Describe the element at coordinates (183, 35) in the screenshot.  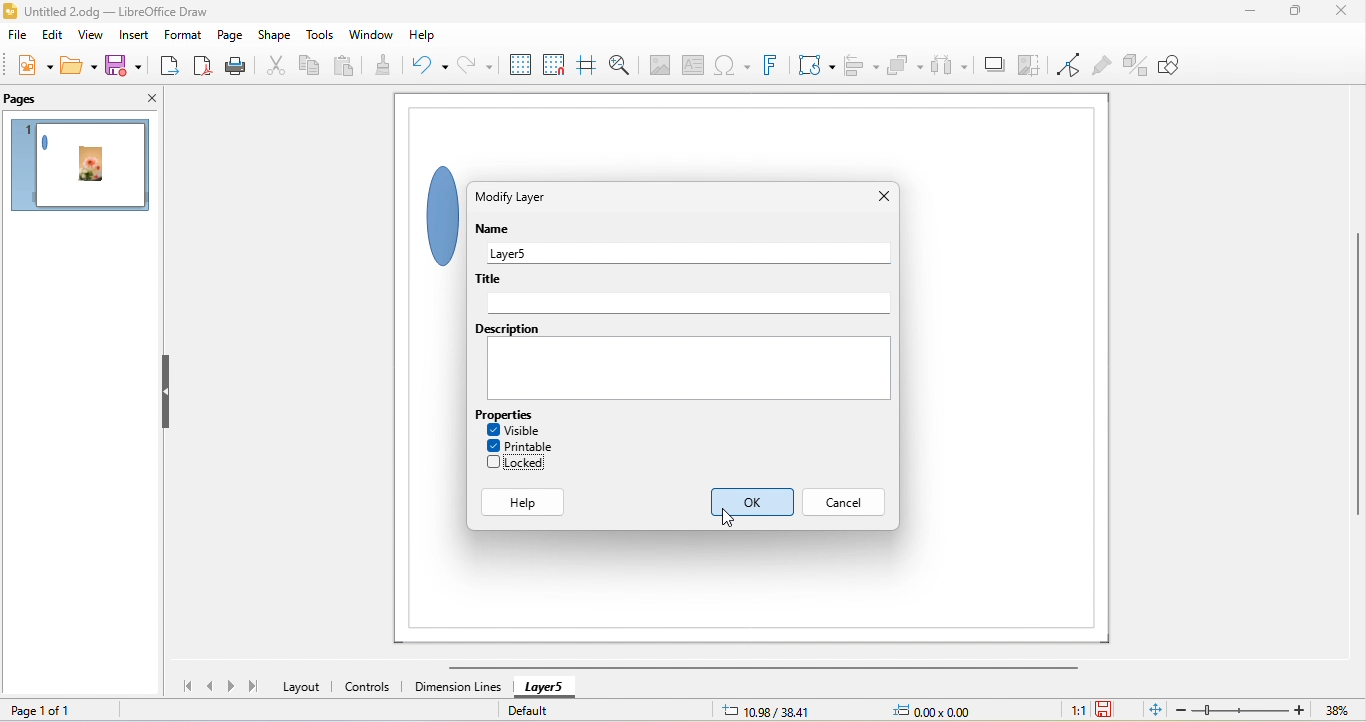
I see `format` at that location.